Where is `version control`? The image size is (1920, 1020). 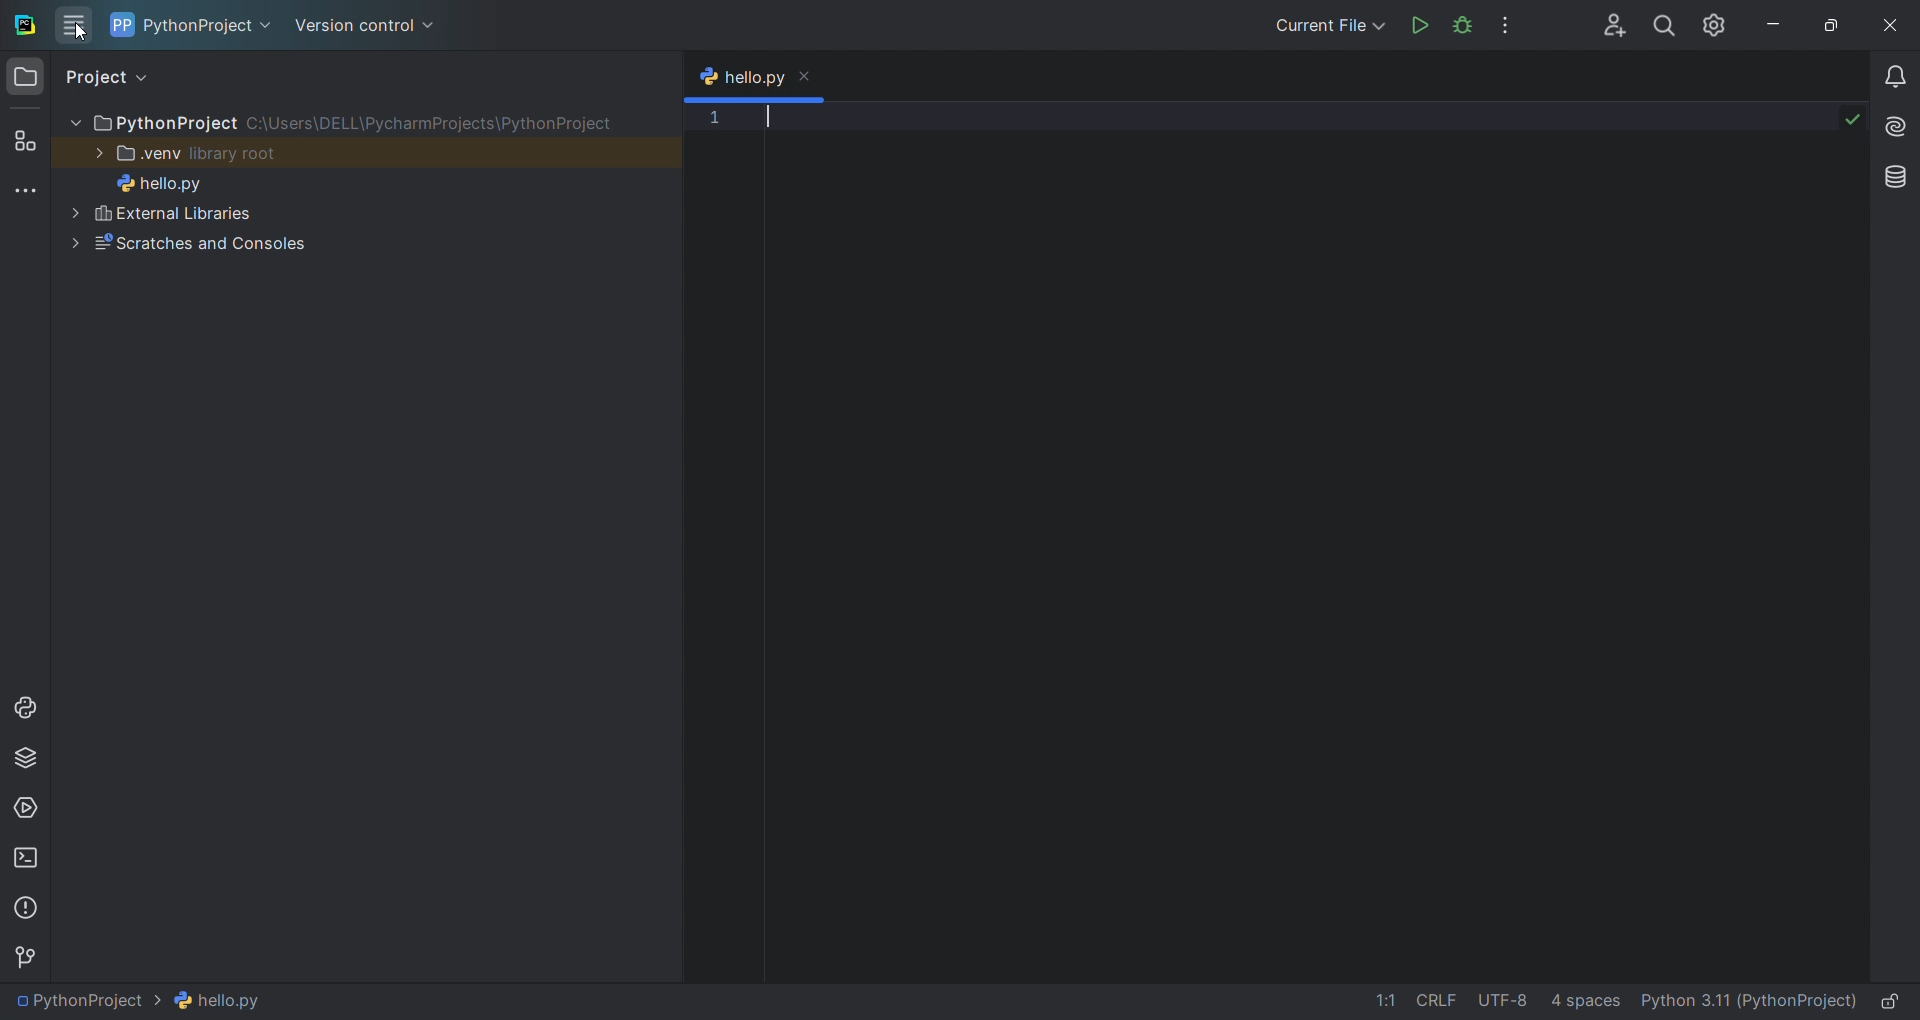
version control is located at coordinates (366, 26).